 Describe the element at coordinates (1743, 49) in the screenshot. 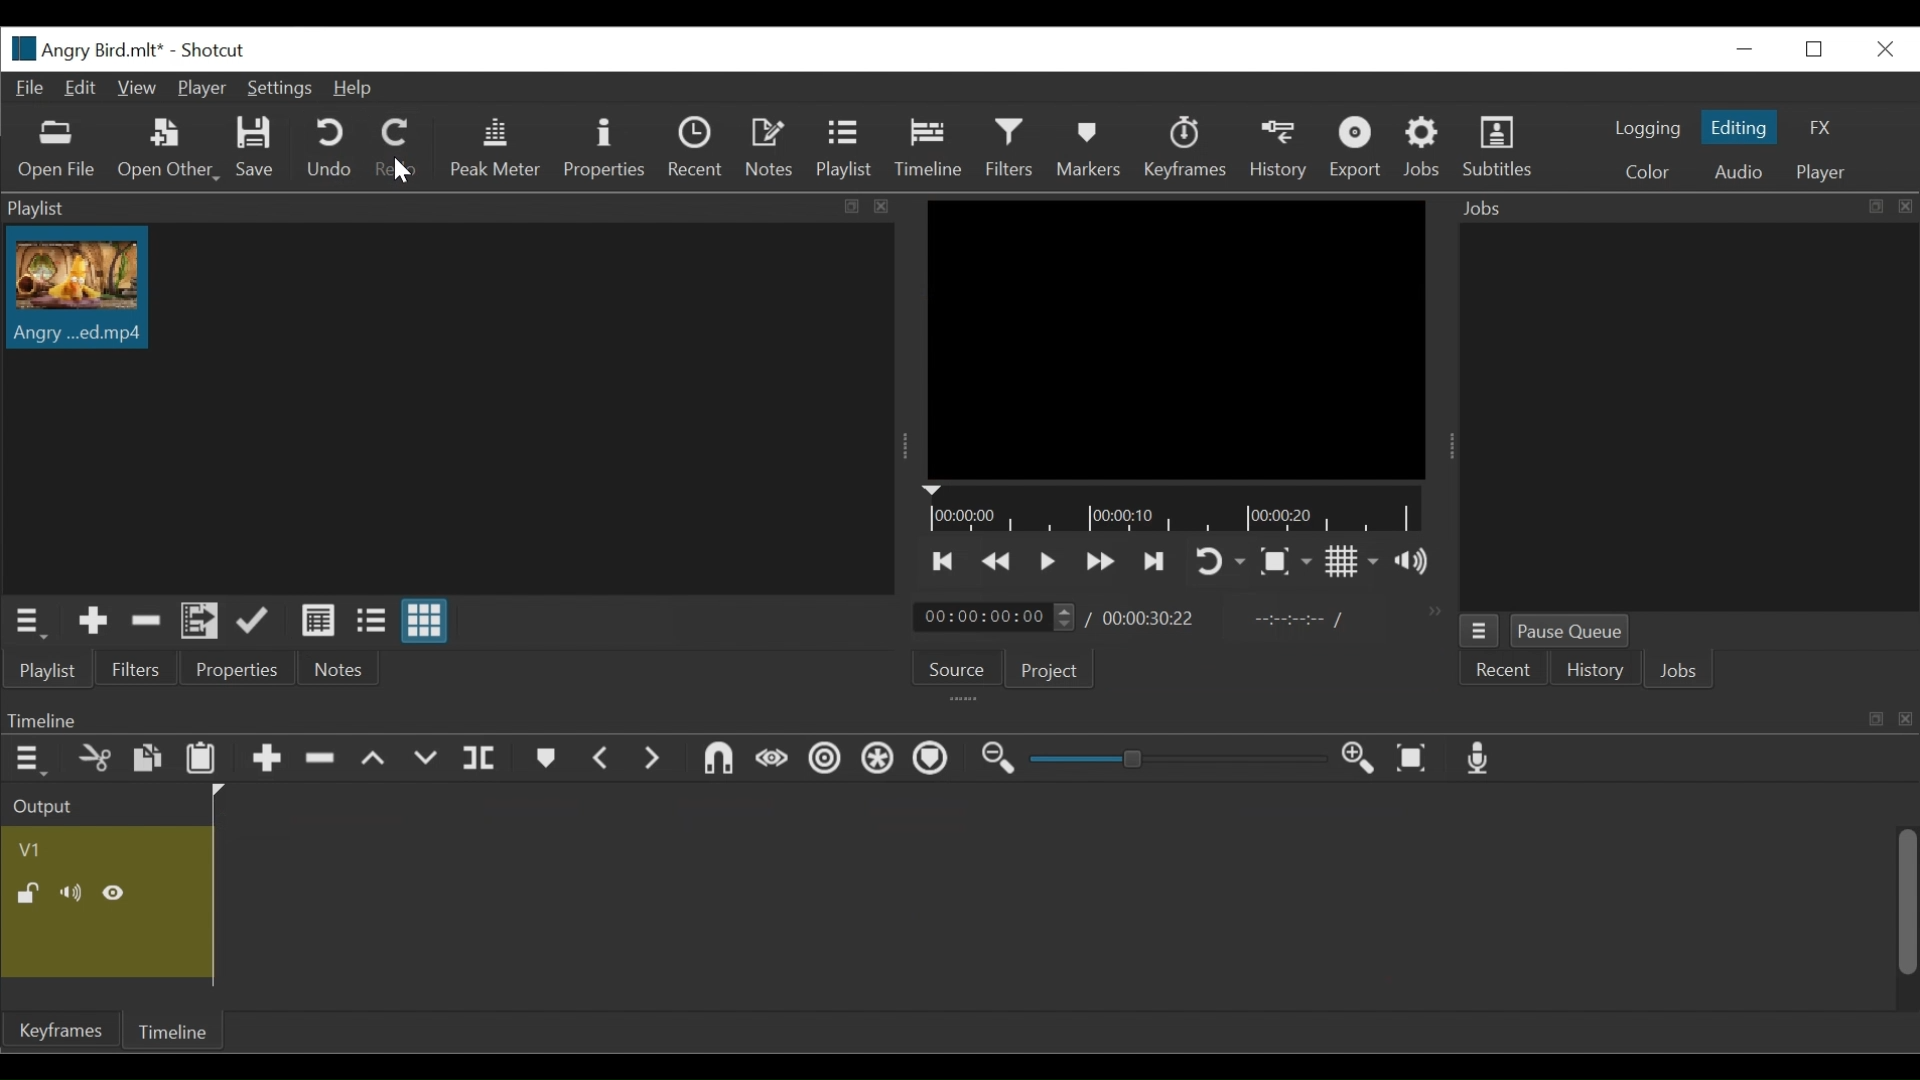

I see `minimize` at that location.